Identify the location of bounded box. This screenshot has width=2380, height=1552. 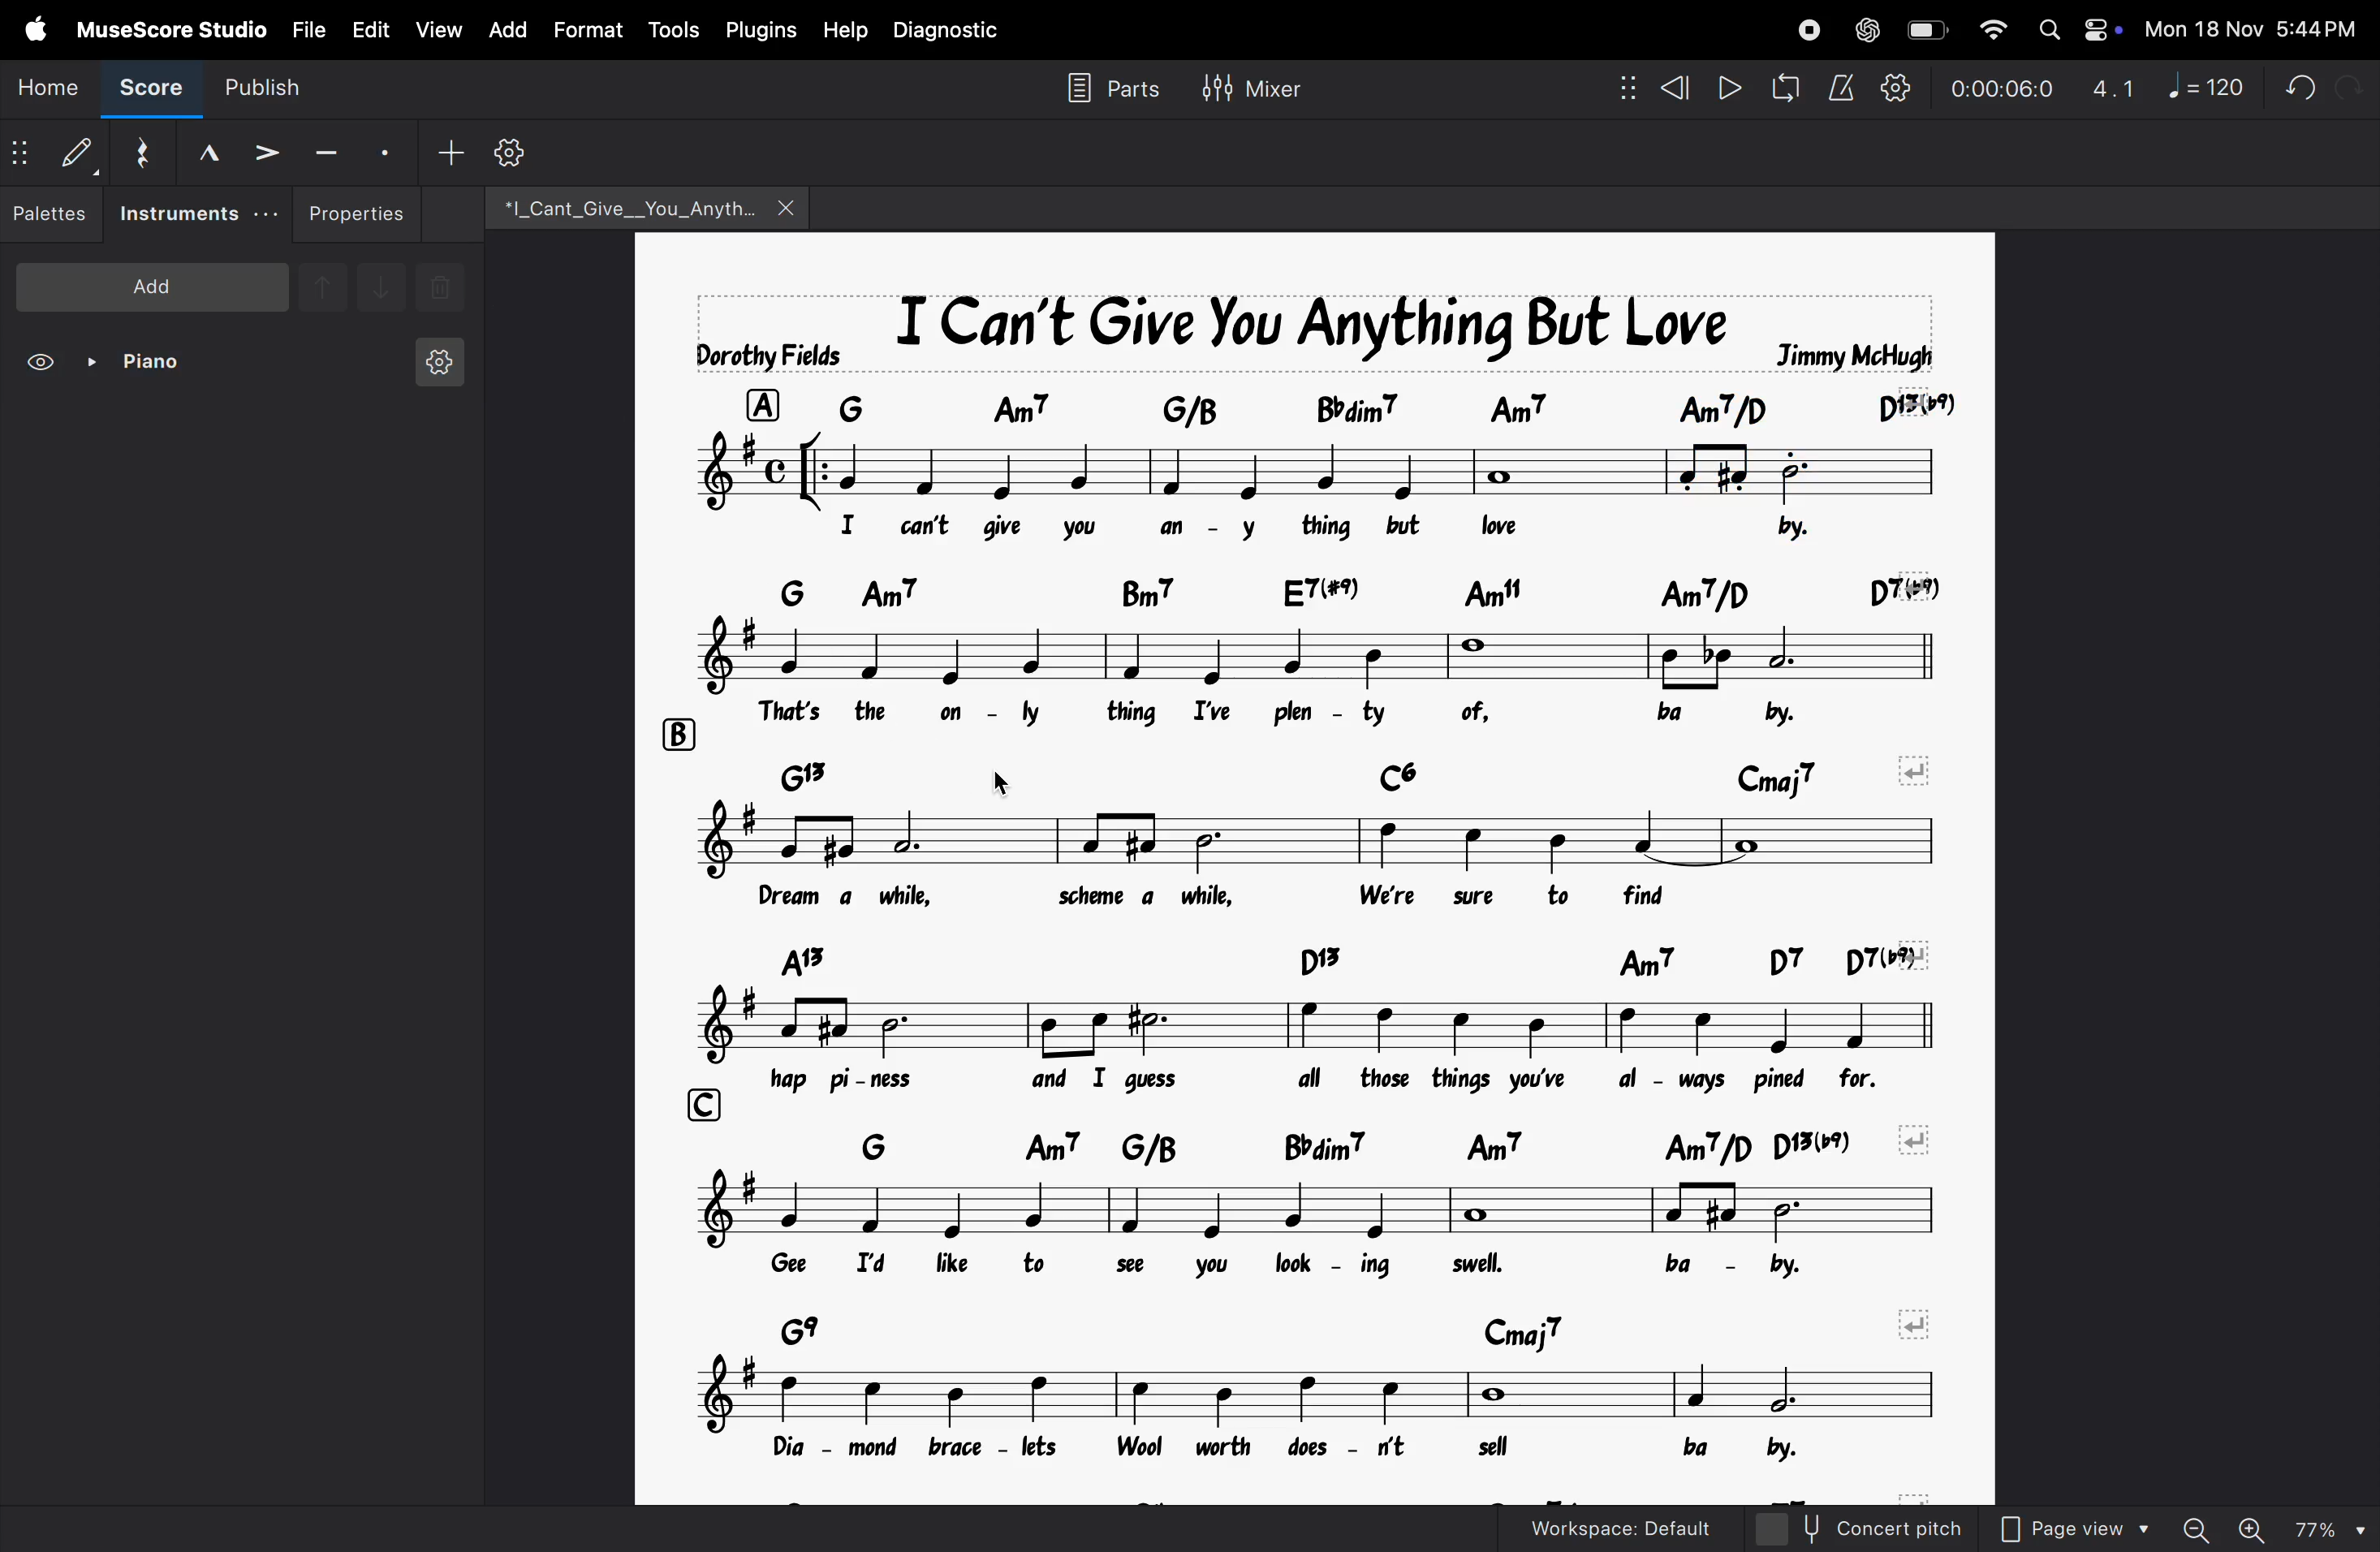
(1797, 471).